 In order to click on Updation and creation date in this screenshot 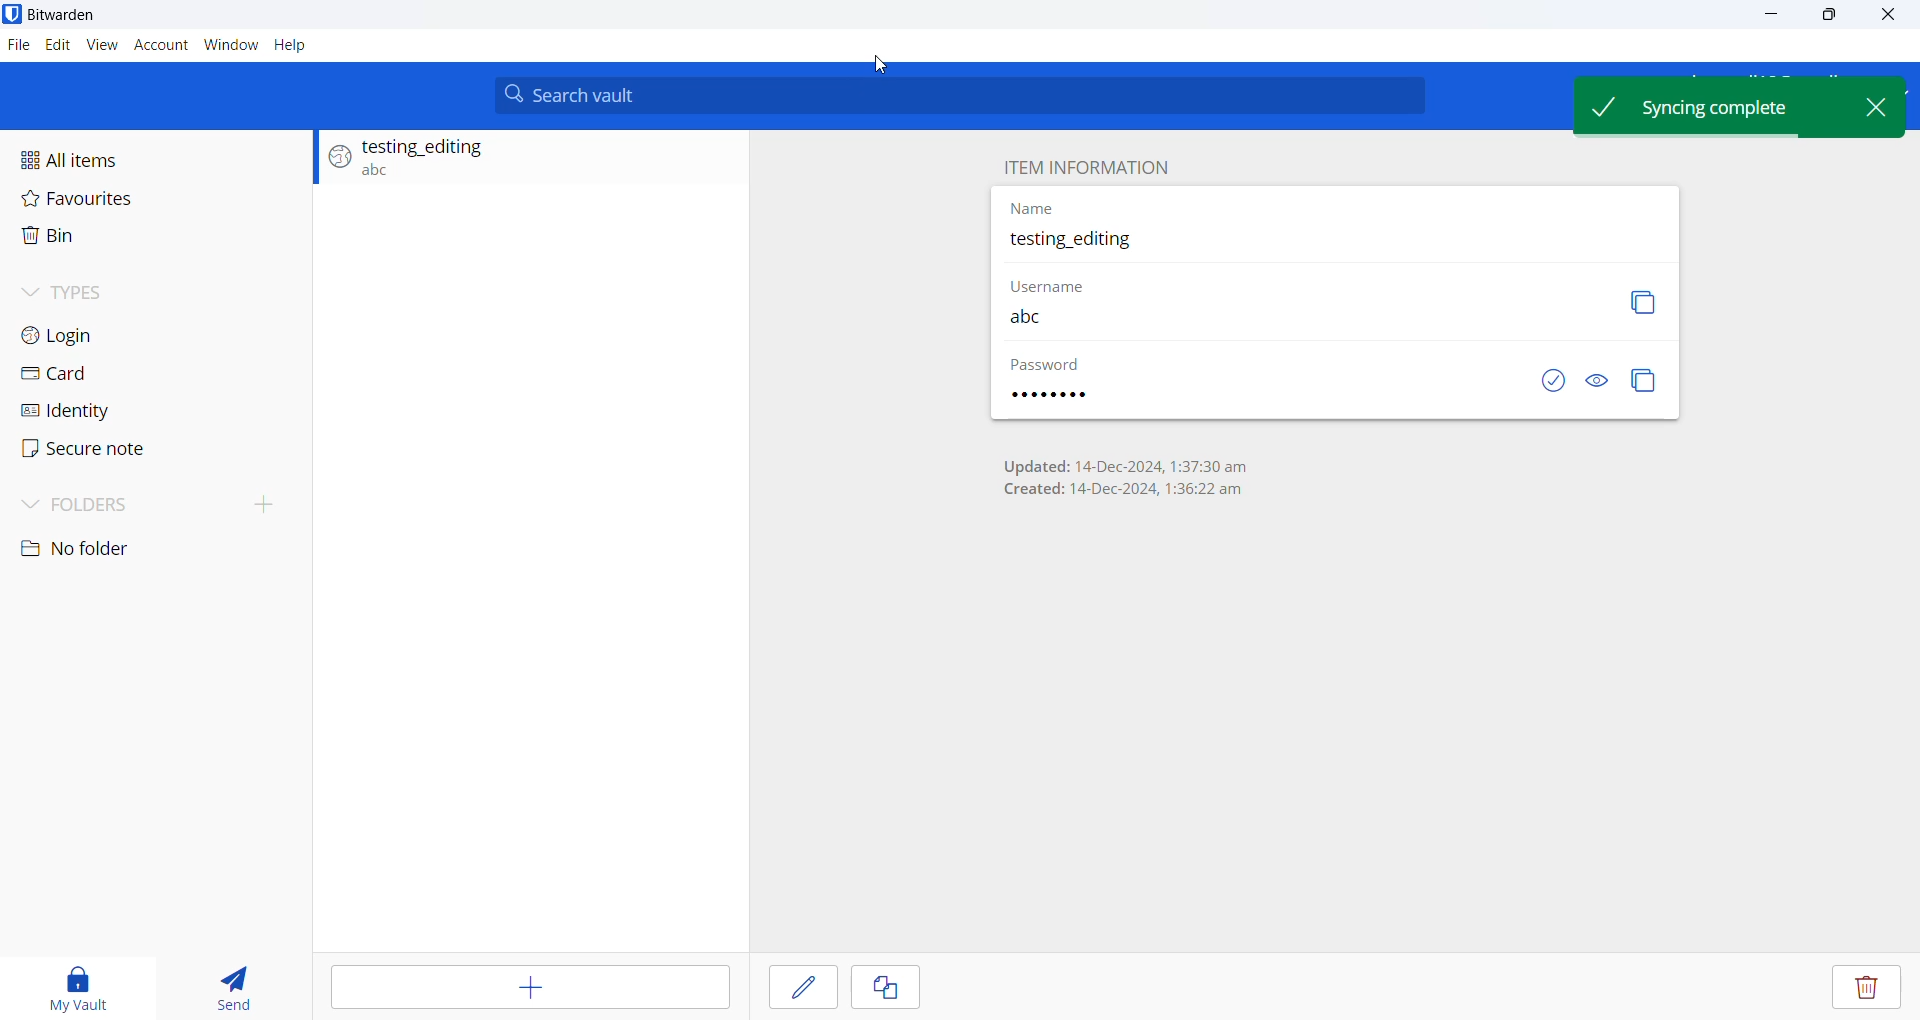, I will do `click(1124, 474)`.